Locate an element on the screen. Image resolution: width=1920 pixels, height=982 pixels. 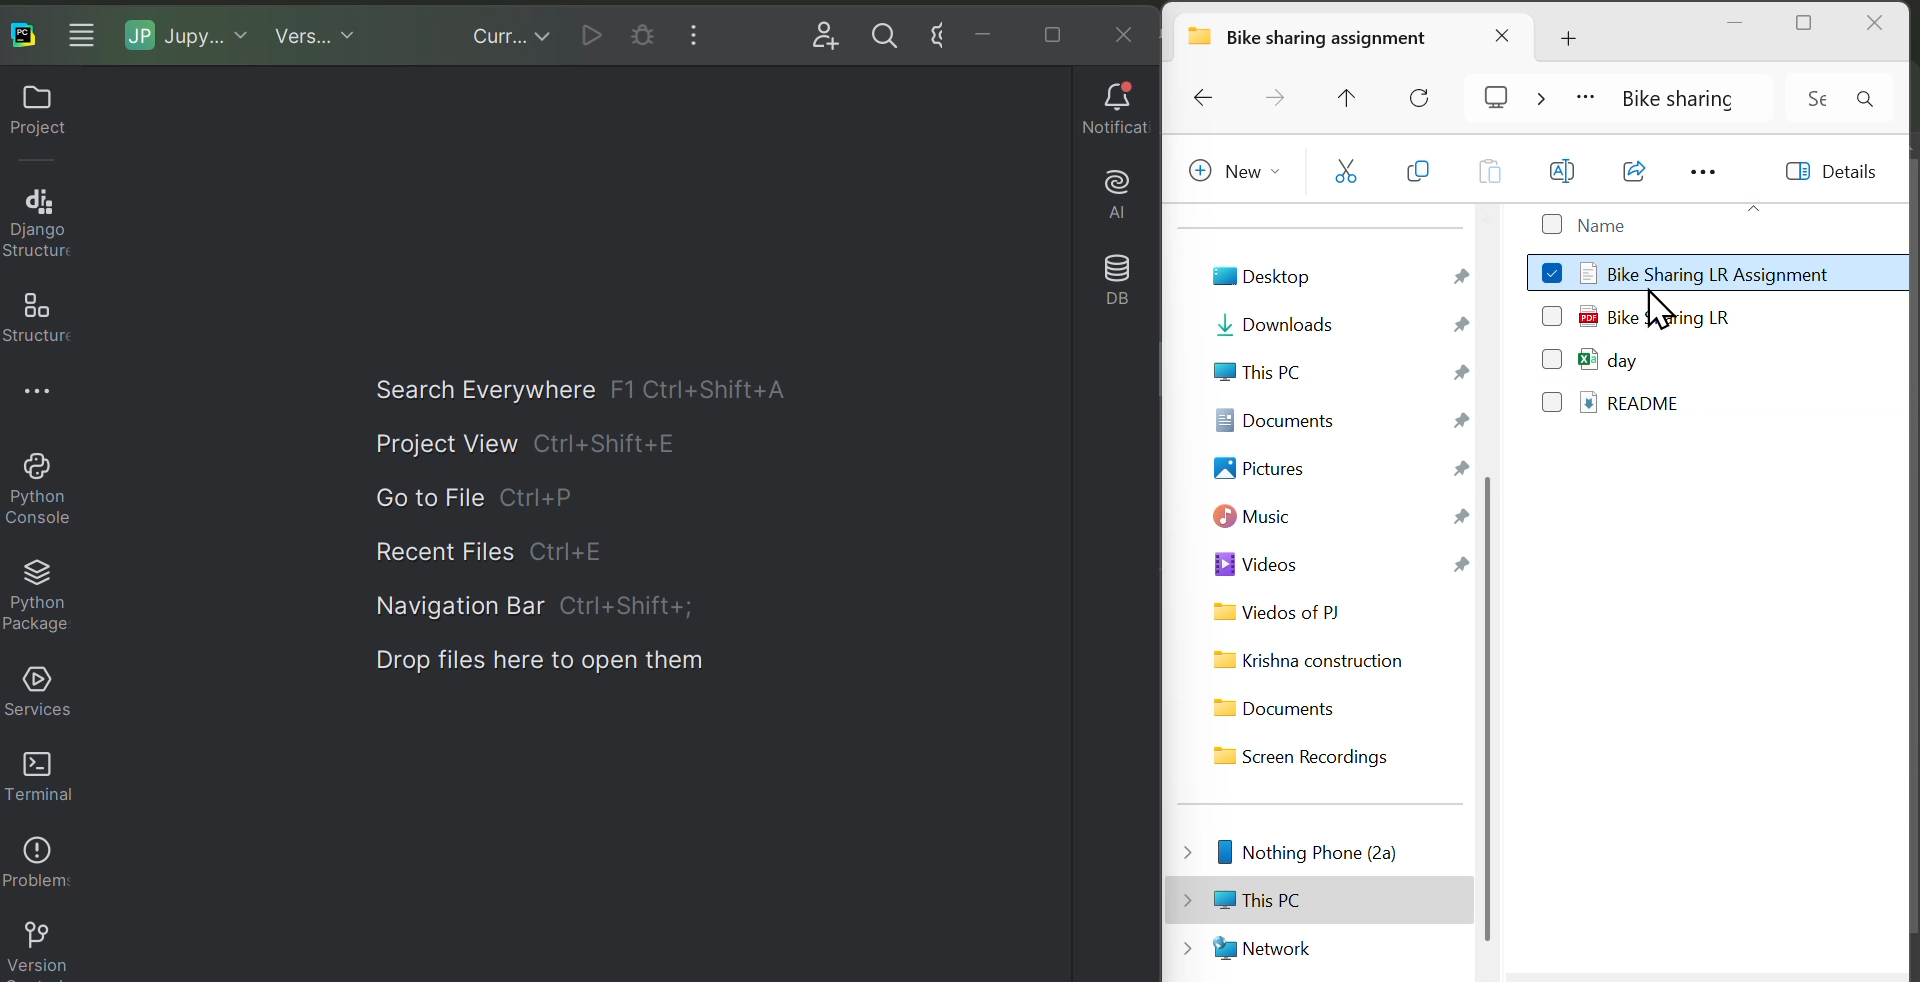
More options is located at coordinates (1720, 172).